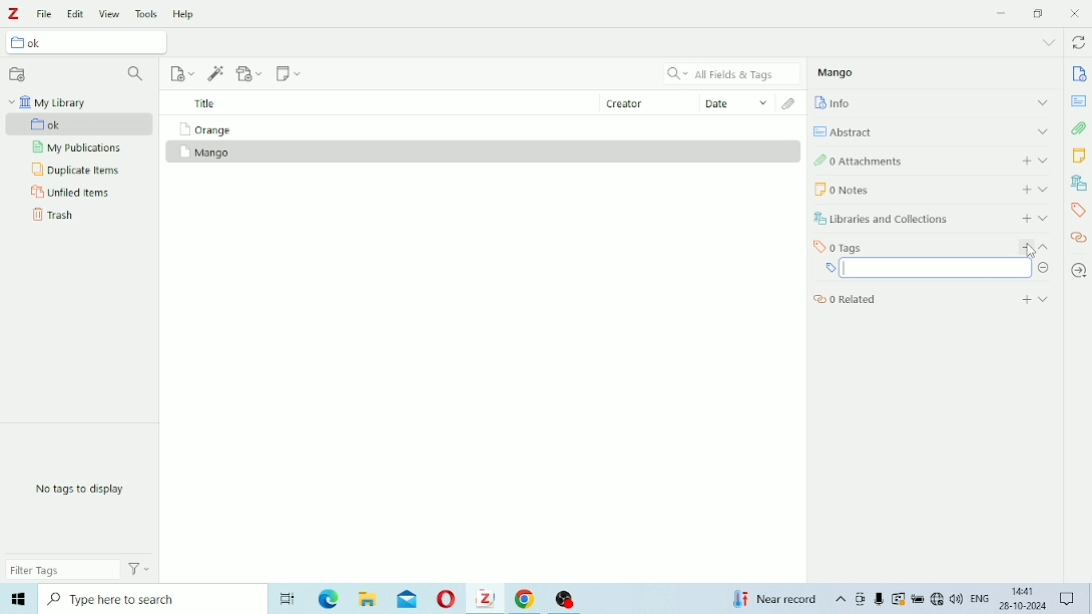 This screenshot has width=1092, height=614. I want to click on Close, so click(1076, 13).